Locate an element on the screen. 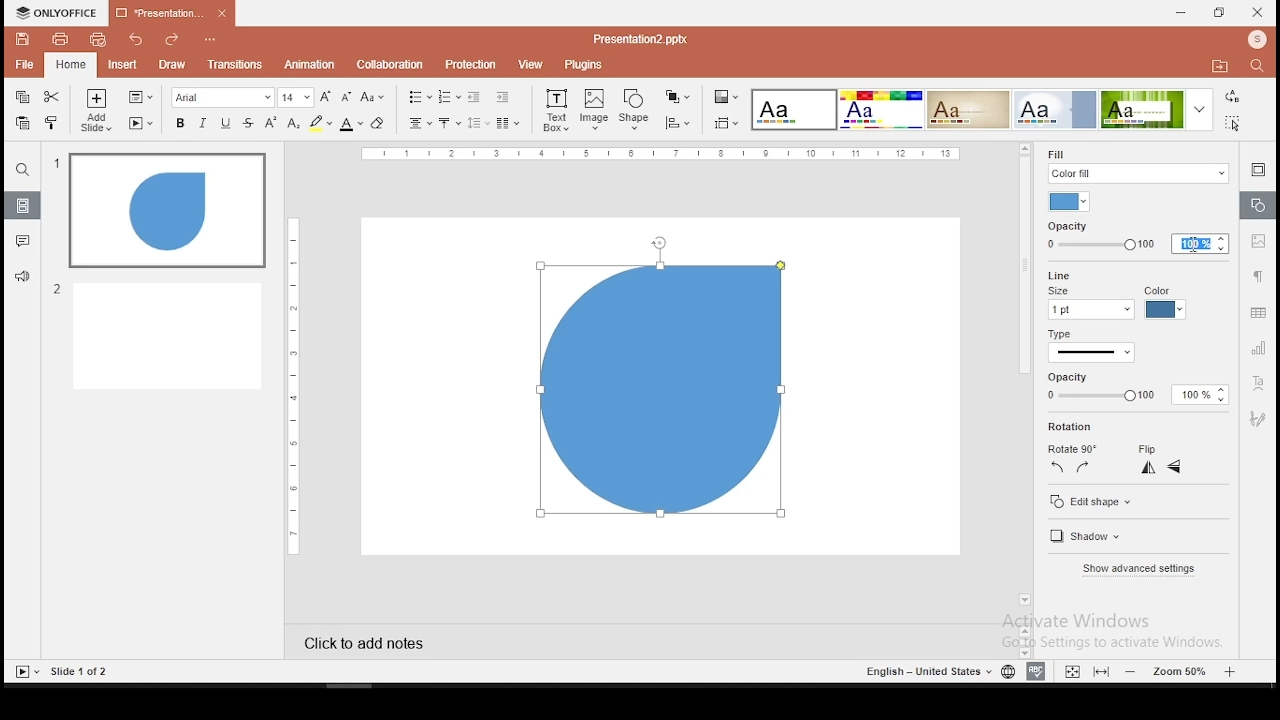  start slideshow is located at coordinates (141, 124).